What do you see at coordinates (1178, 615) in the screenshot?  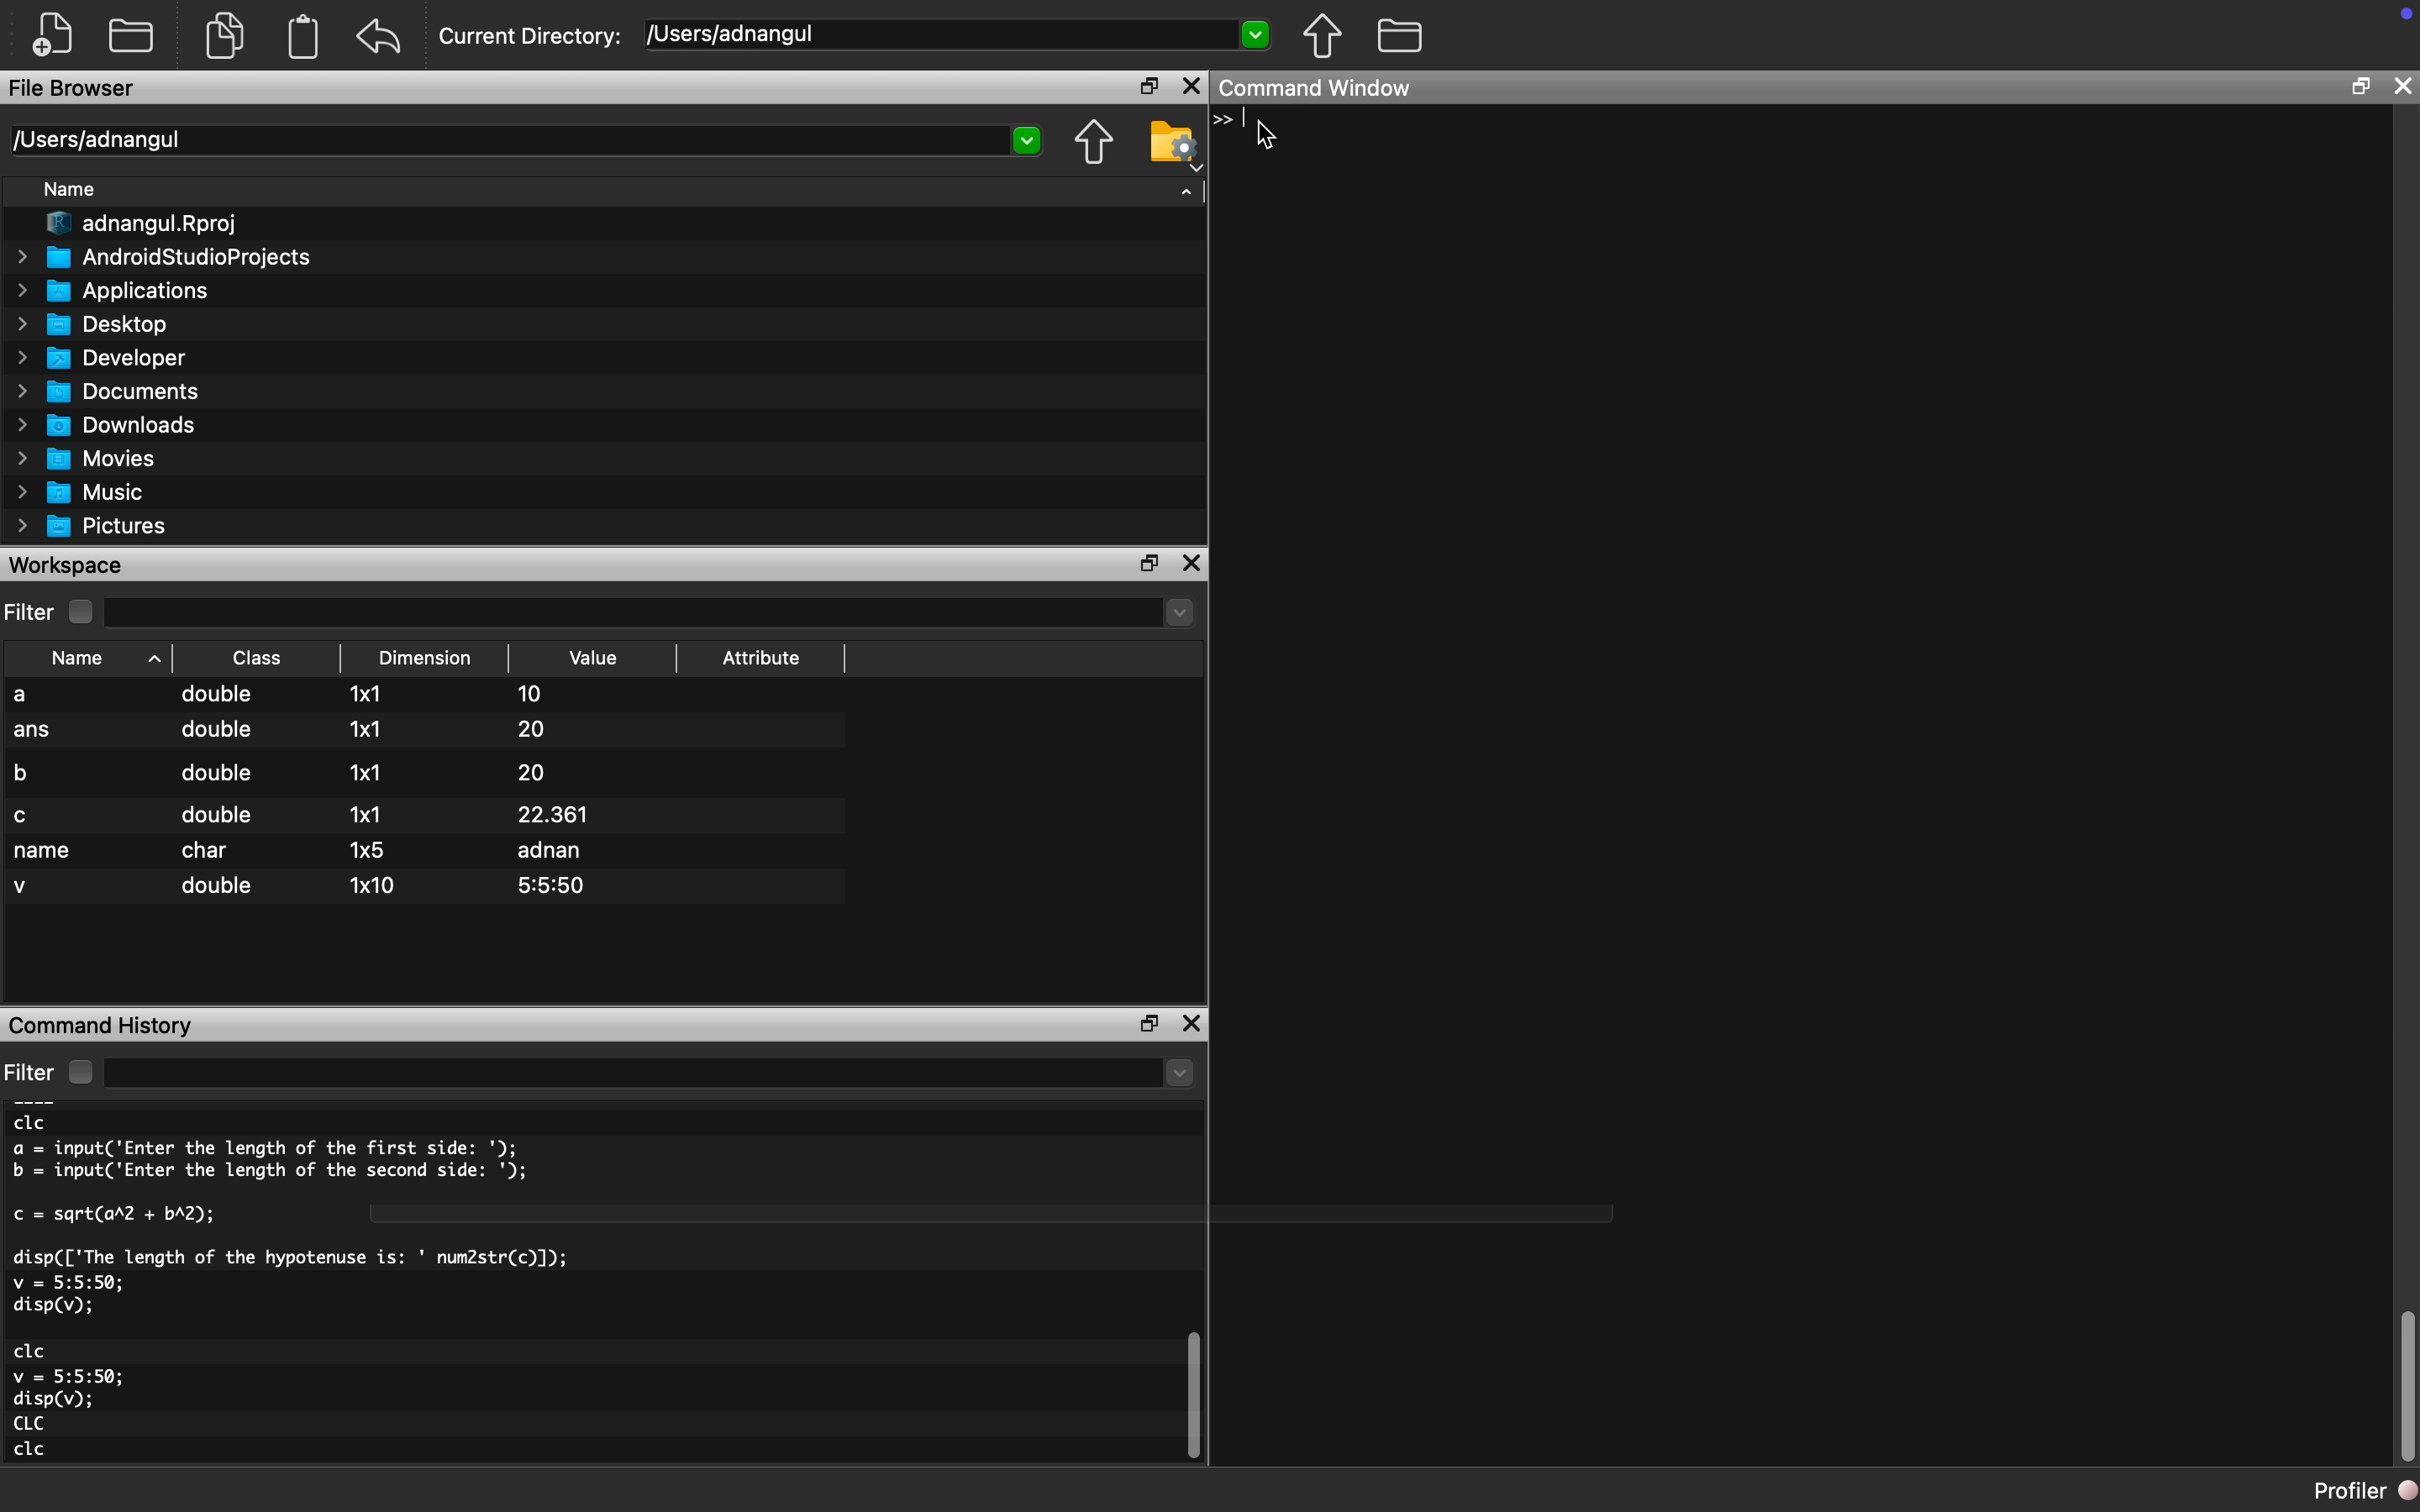 I see `Dropdown` at bounding box center [1178, 615].